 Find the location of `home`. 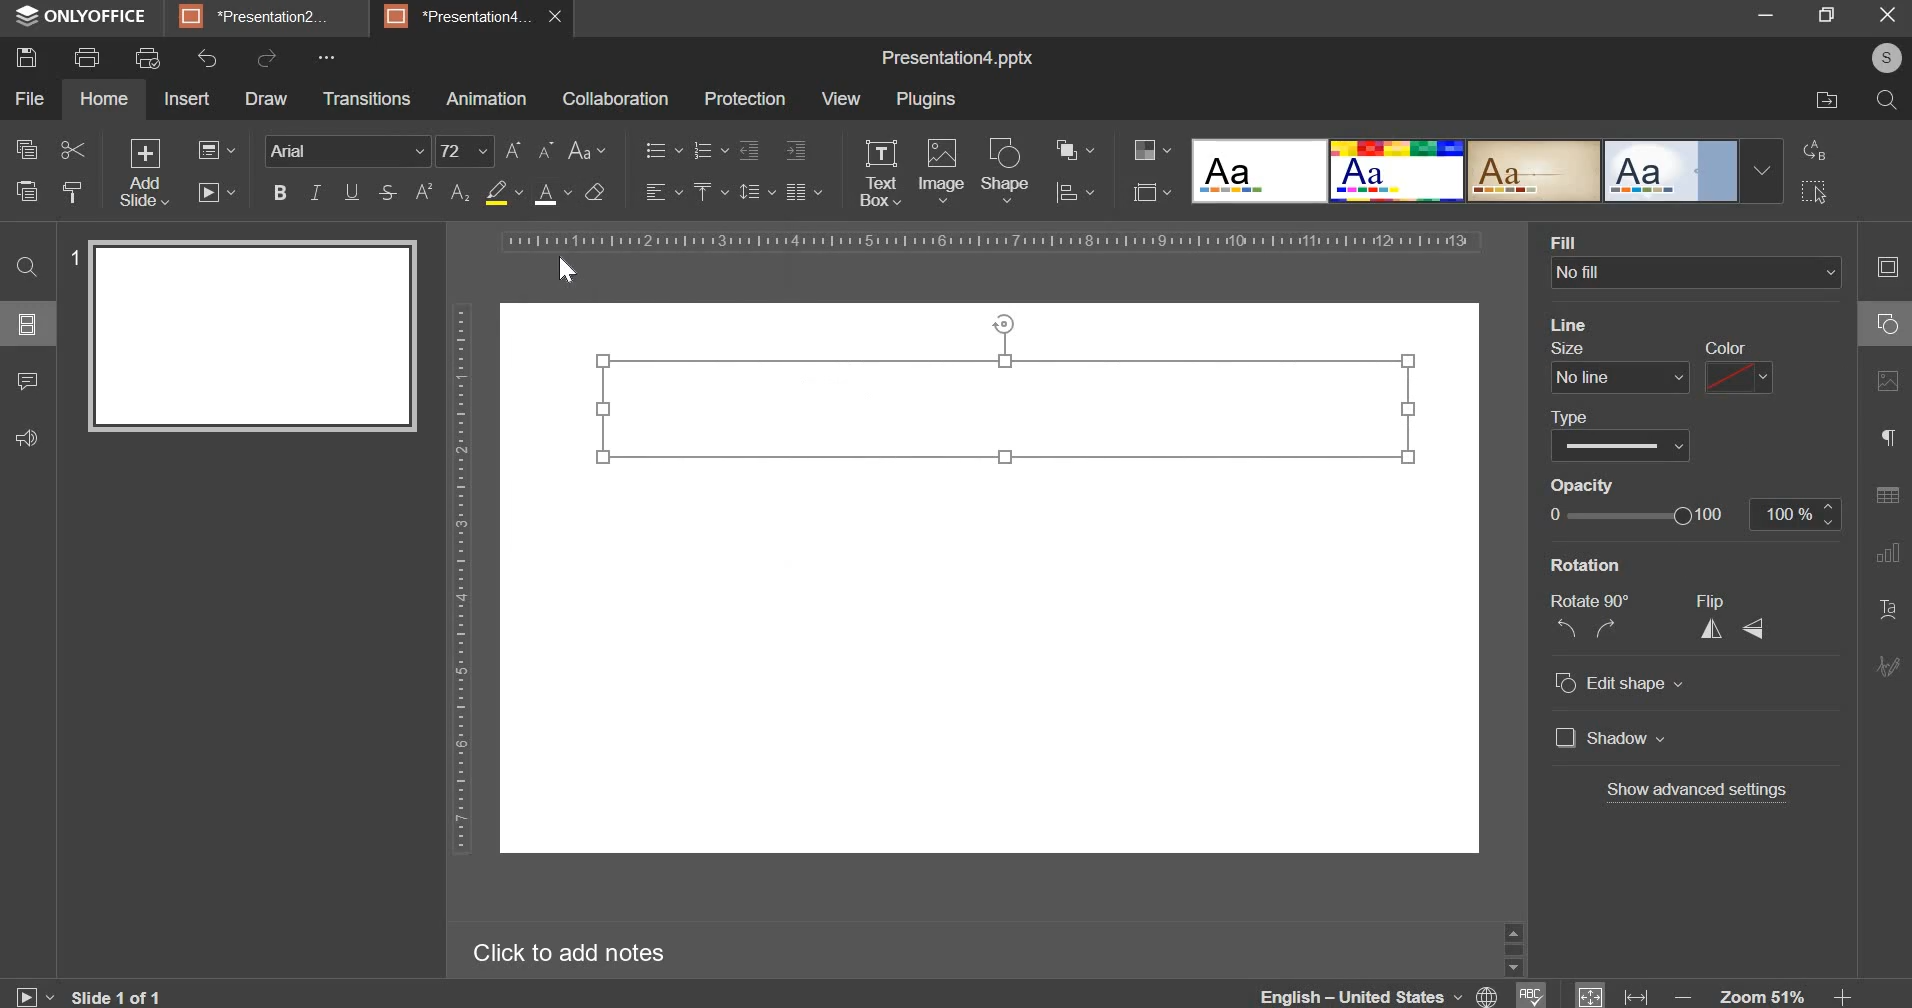

home is located at coordinates (104, 98).